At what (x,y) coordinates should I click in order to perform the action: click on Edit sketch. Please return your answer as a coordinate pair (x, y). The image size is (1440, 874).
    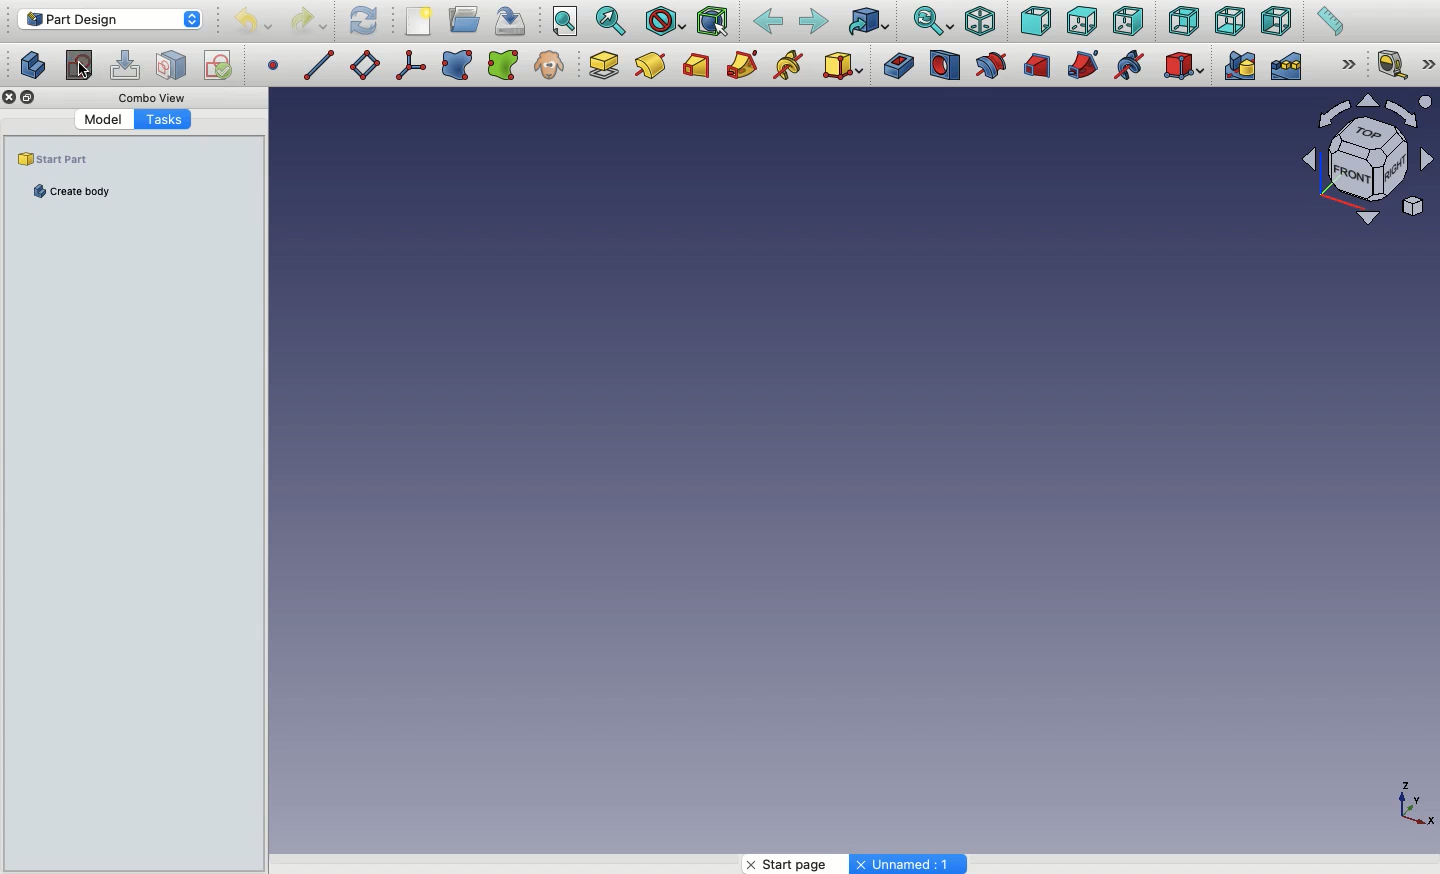
    Looking at the image, I should click on (126, 66).